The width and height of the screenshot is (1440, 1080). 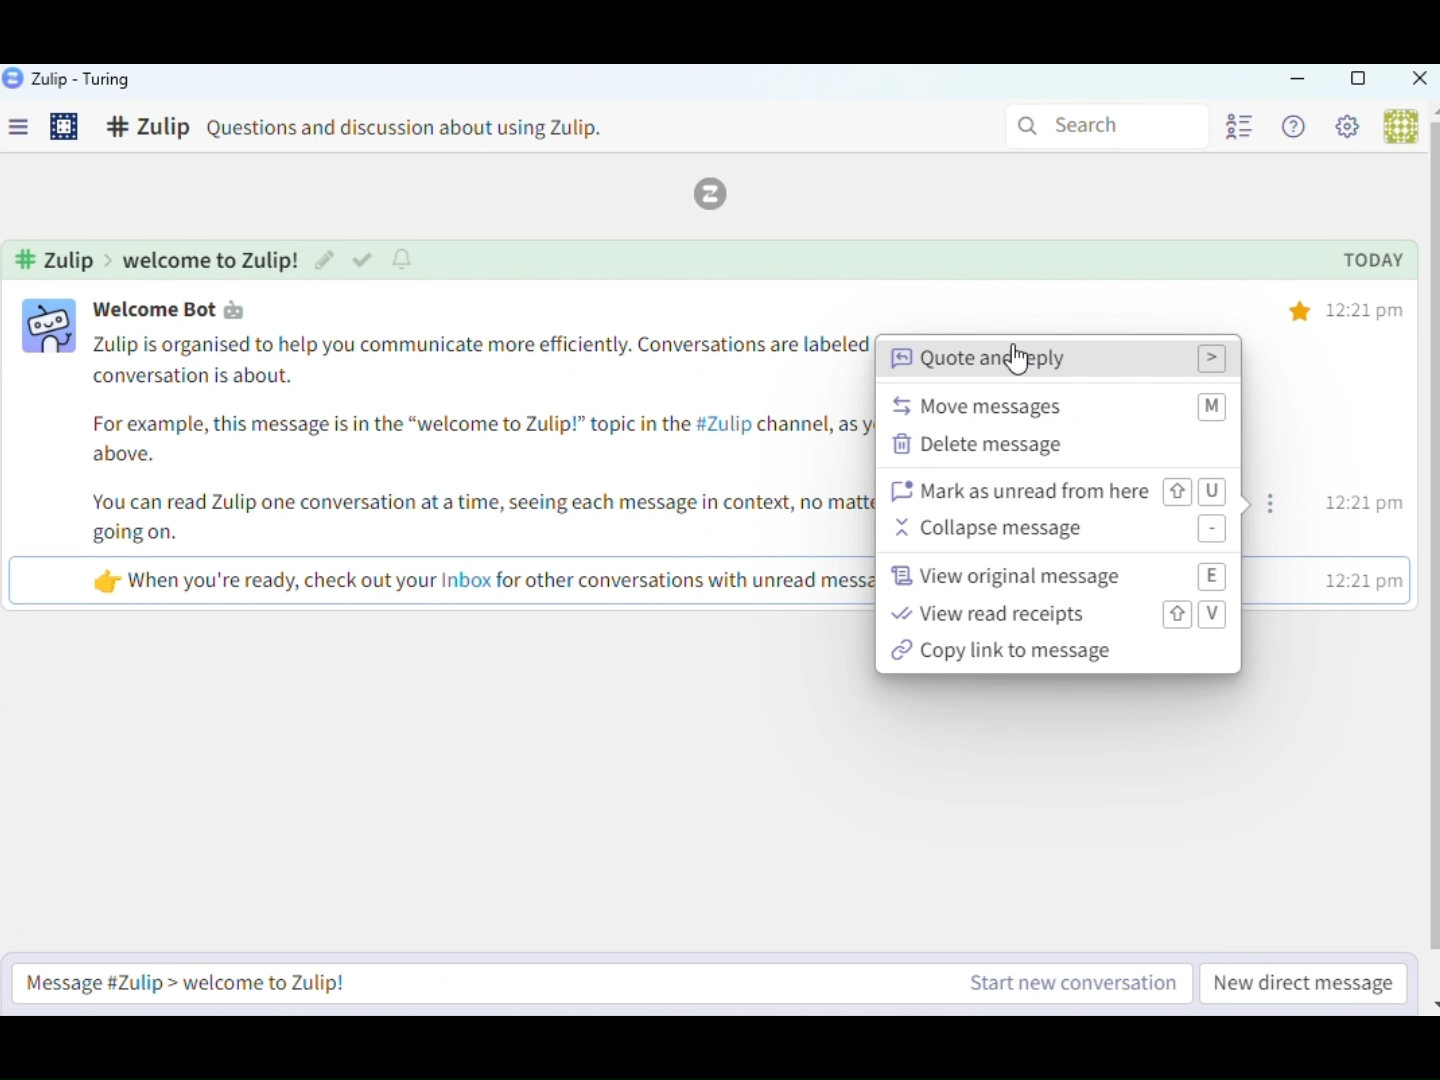 What do you see at coordinates (1060, 404) in the screenshot?
I see `Move messages` at bounding box center [1060, 404].